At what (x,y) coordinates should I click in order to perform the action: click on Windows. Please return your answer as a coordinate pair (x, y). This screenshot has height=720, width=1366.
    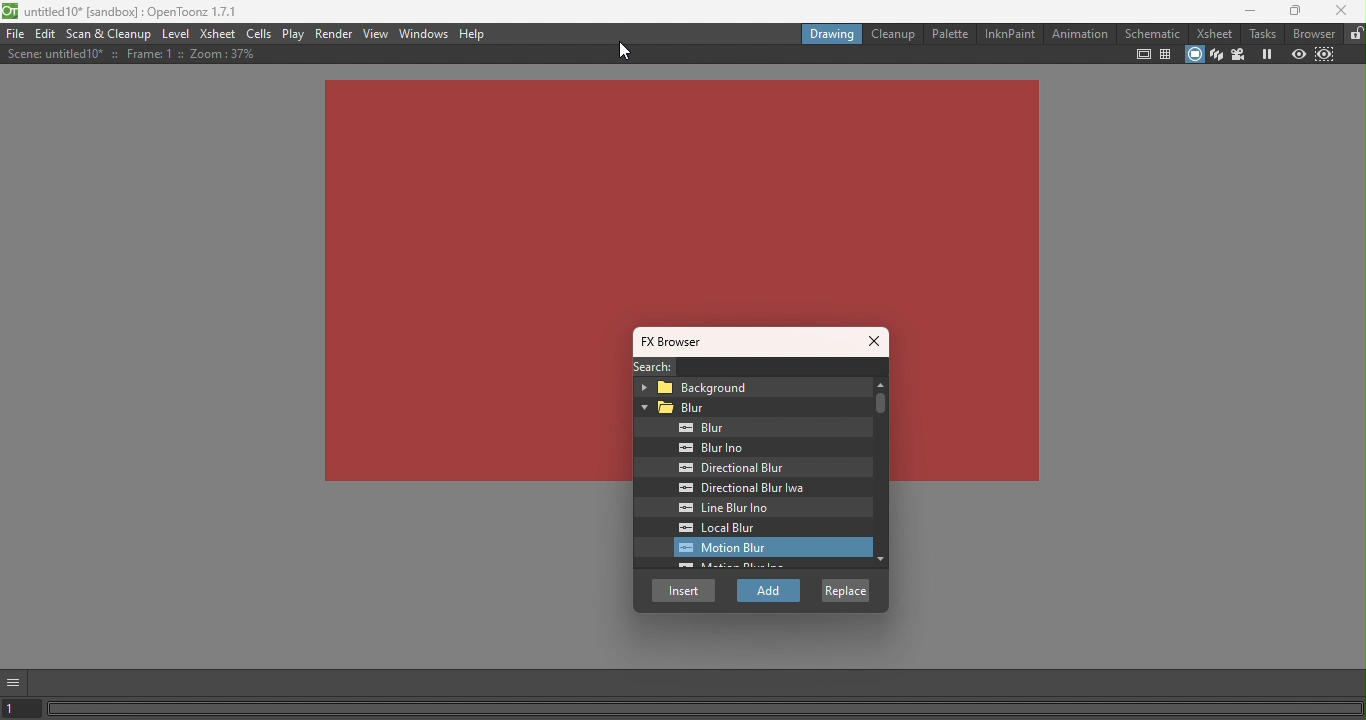
    Looking at the image, I should click on (426, 33).